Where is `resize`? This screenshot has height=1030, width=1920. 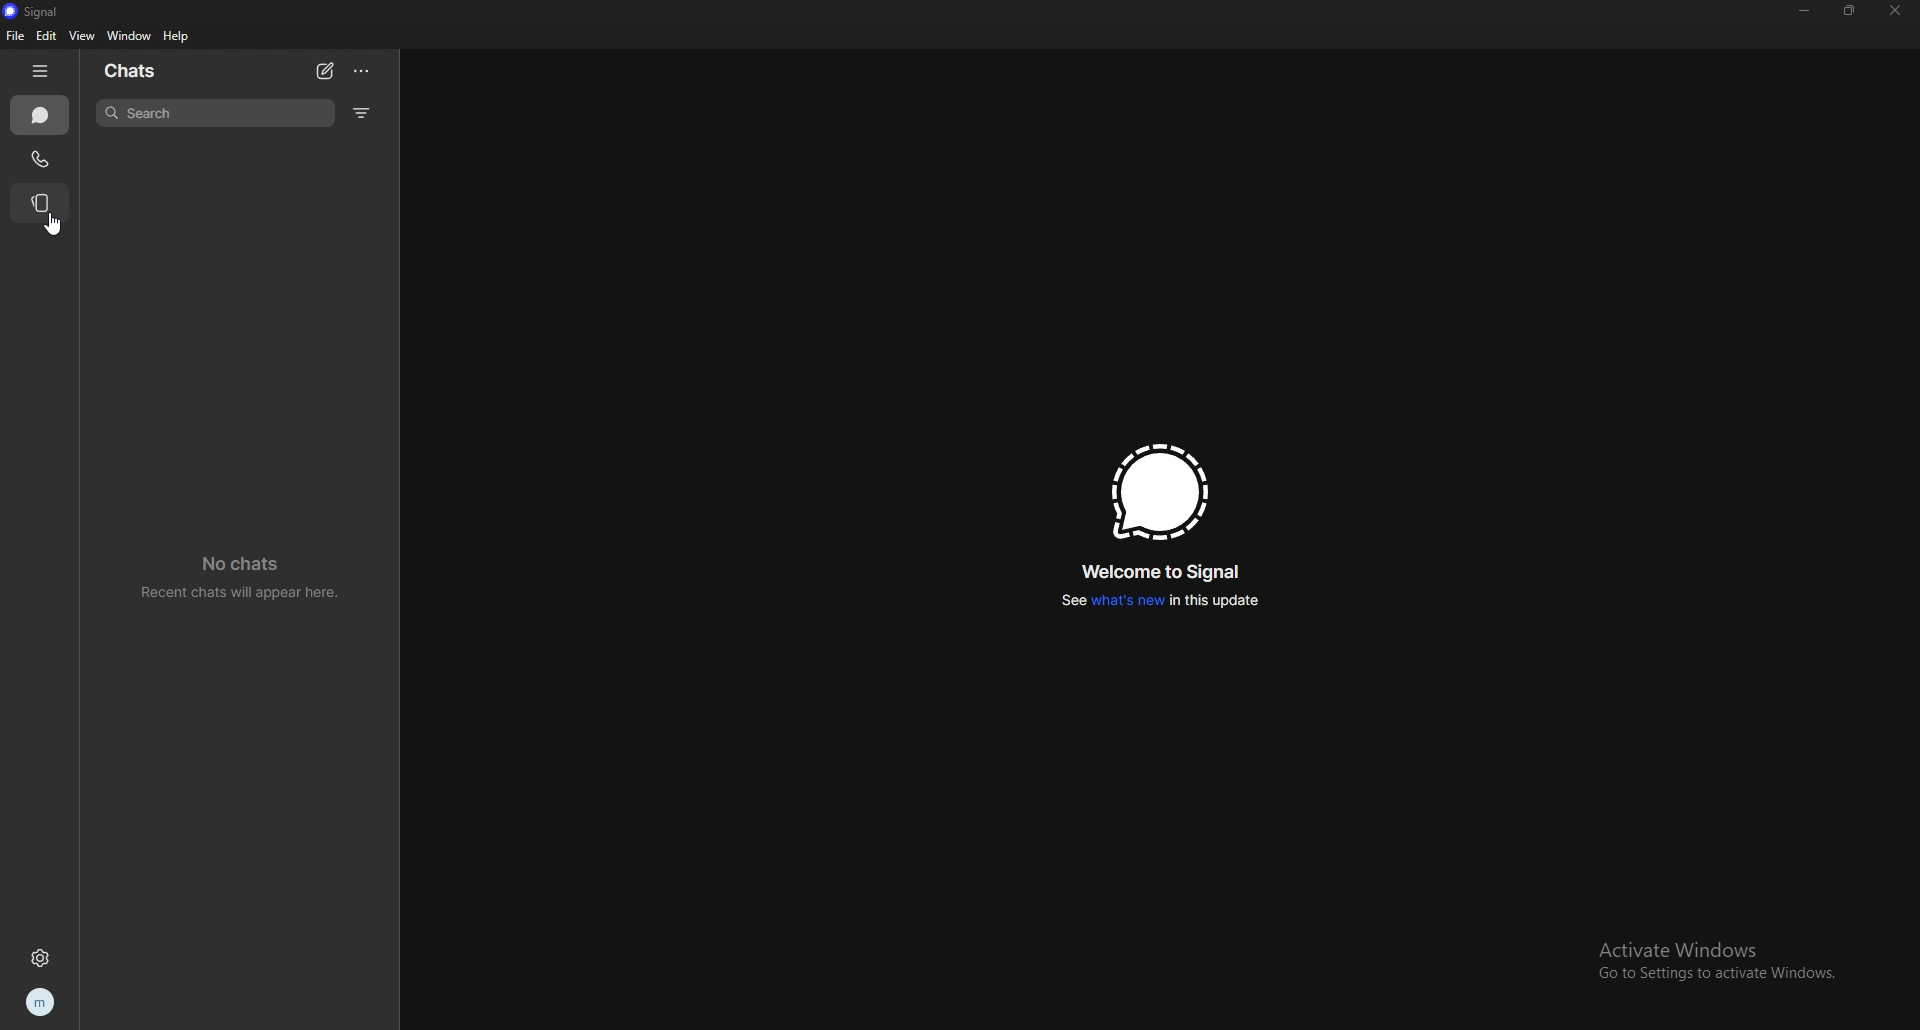 resize is located at coordinates (1849, 11).